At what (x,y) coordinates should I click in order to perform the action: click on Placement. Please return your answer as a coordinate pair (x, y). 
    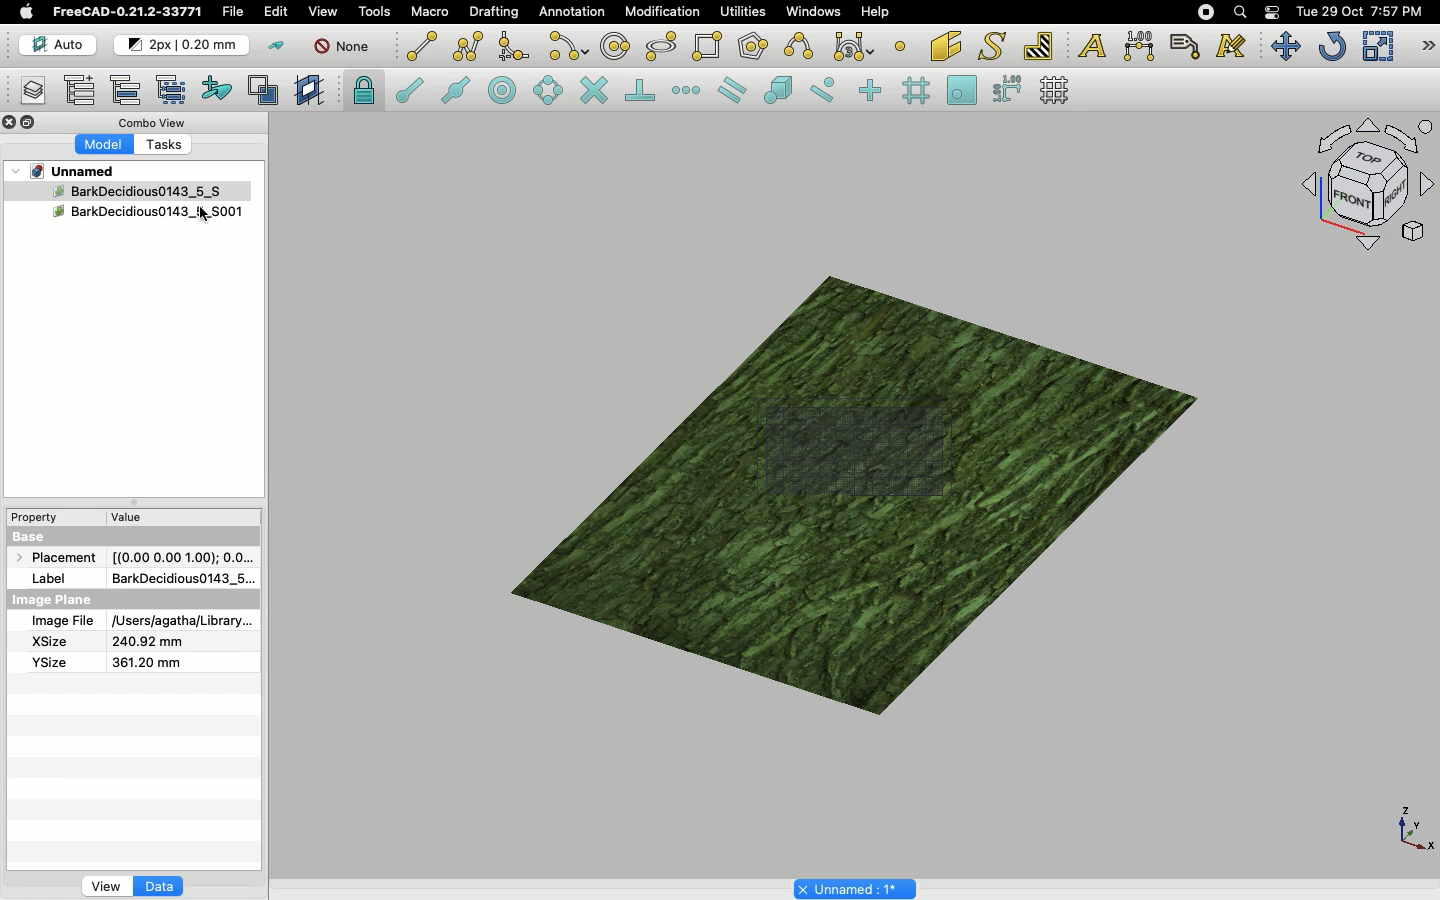
    Looking at the image, I should click on (60, 559).